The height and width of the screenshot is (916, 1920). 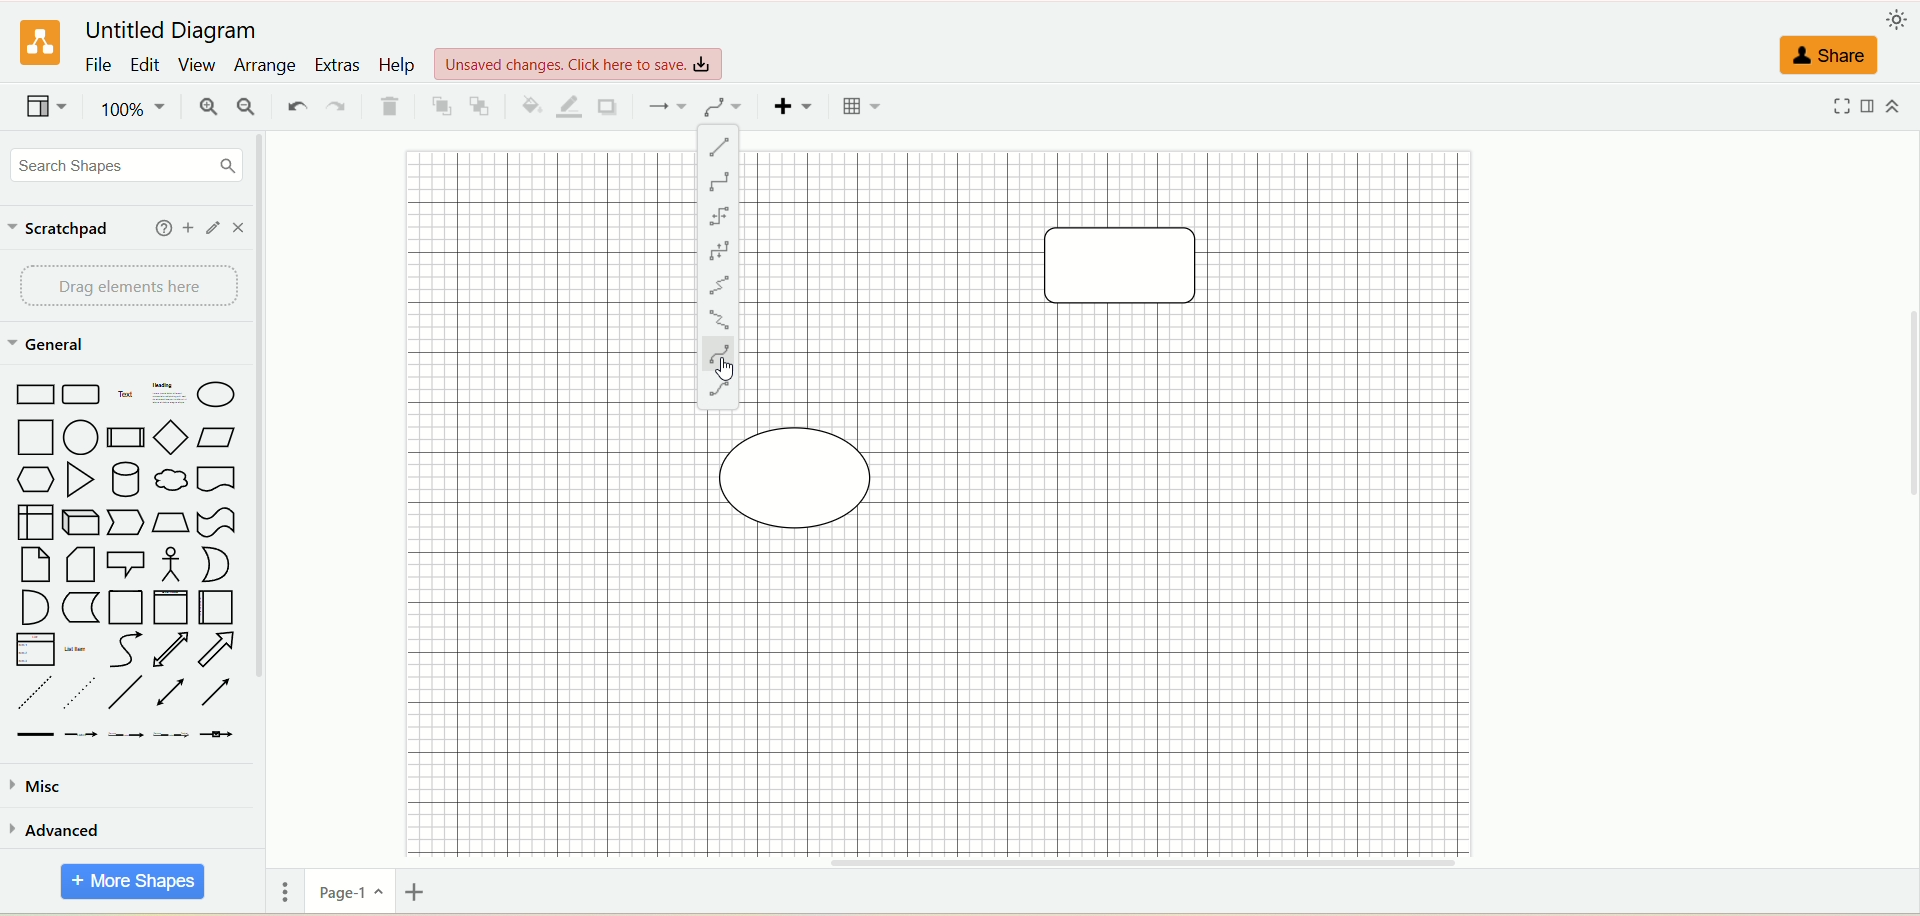 I want to click on entity, so click(x=717, y=388).